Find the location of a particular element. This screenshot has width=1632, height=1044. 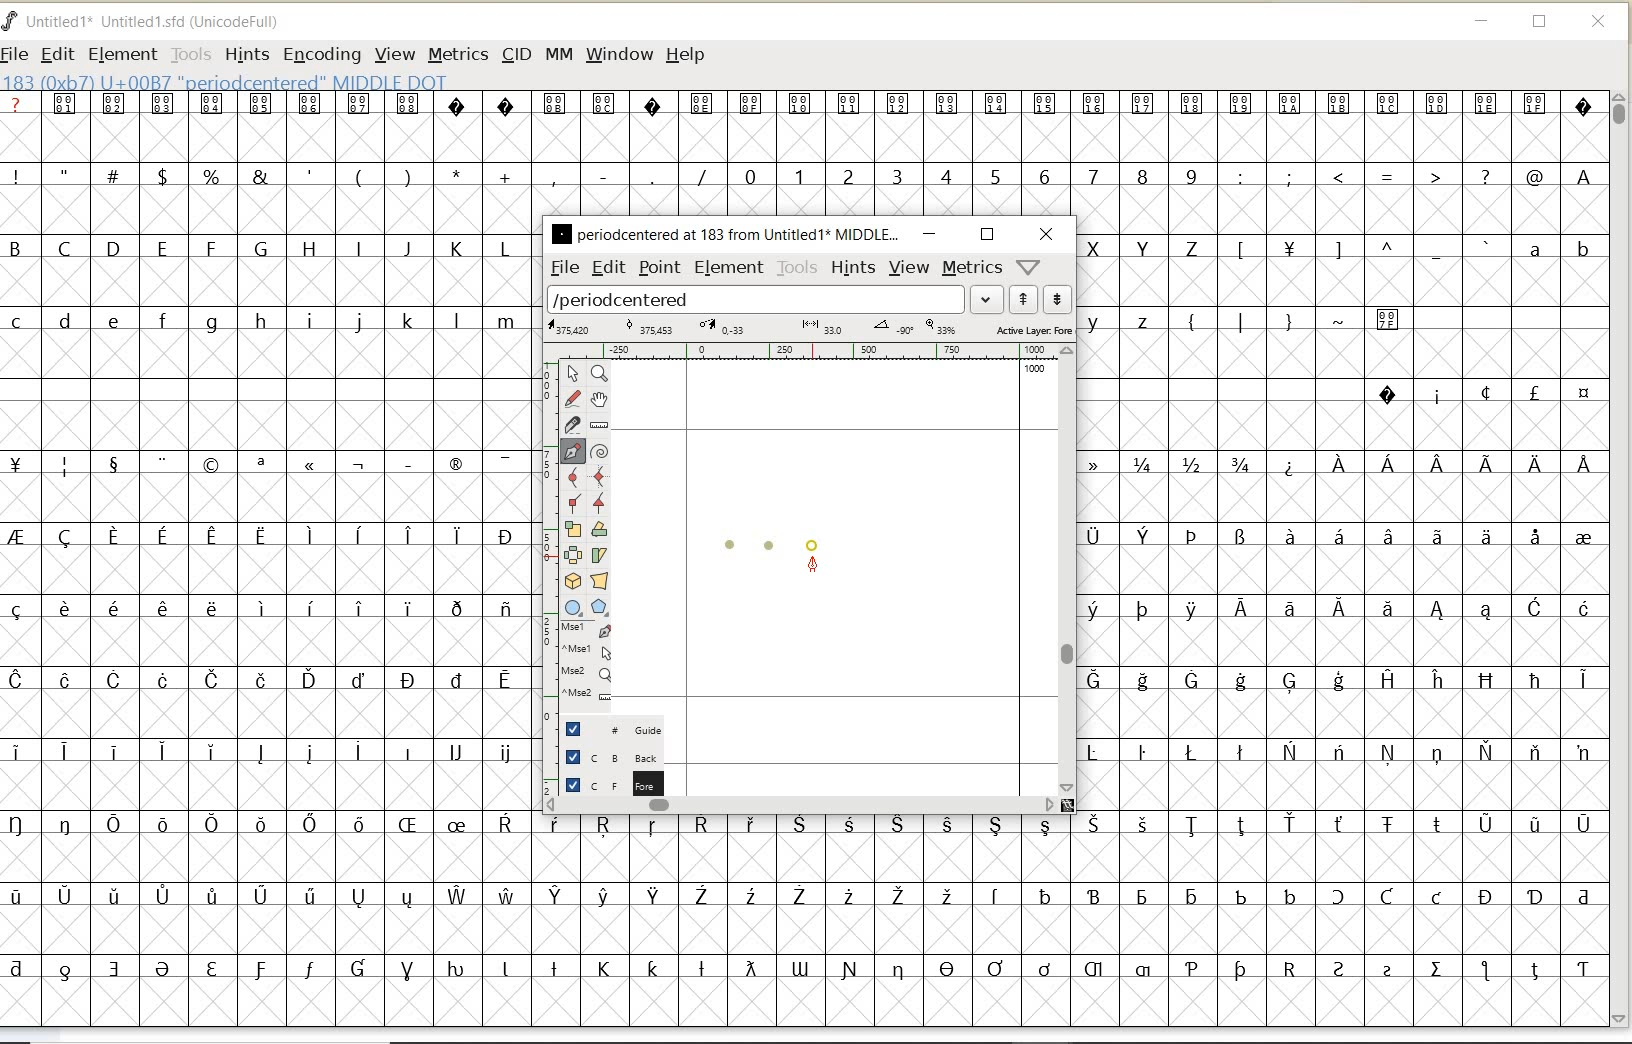

element is located at coordinates (726, 267).